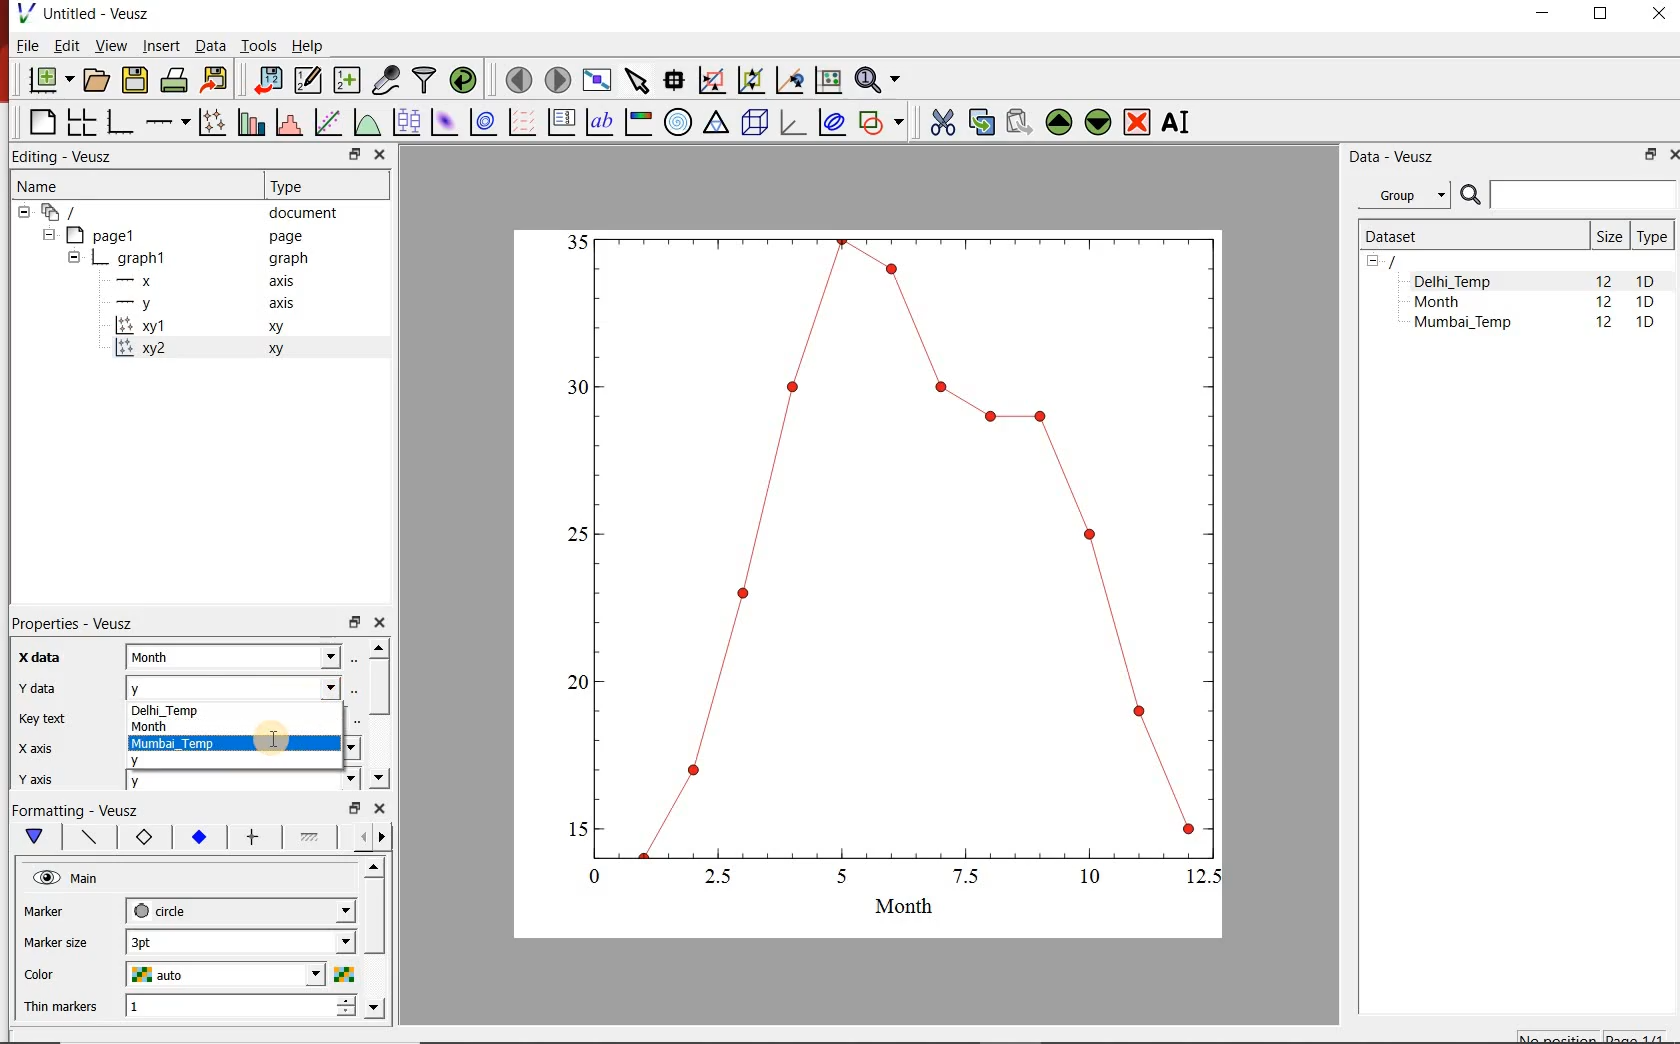  I want to click on Page1, so click(174, 235).